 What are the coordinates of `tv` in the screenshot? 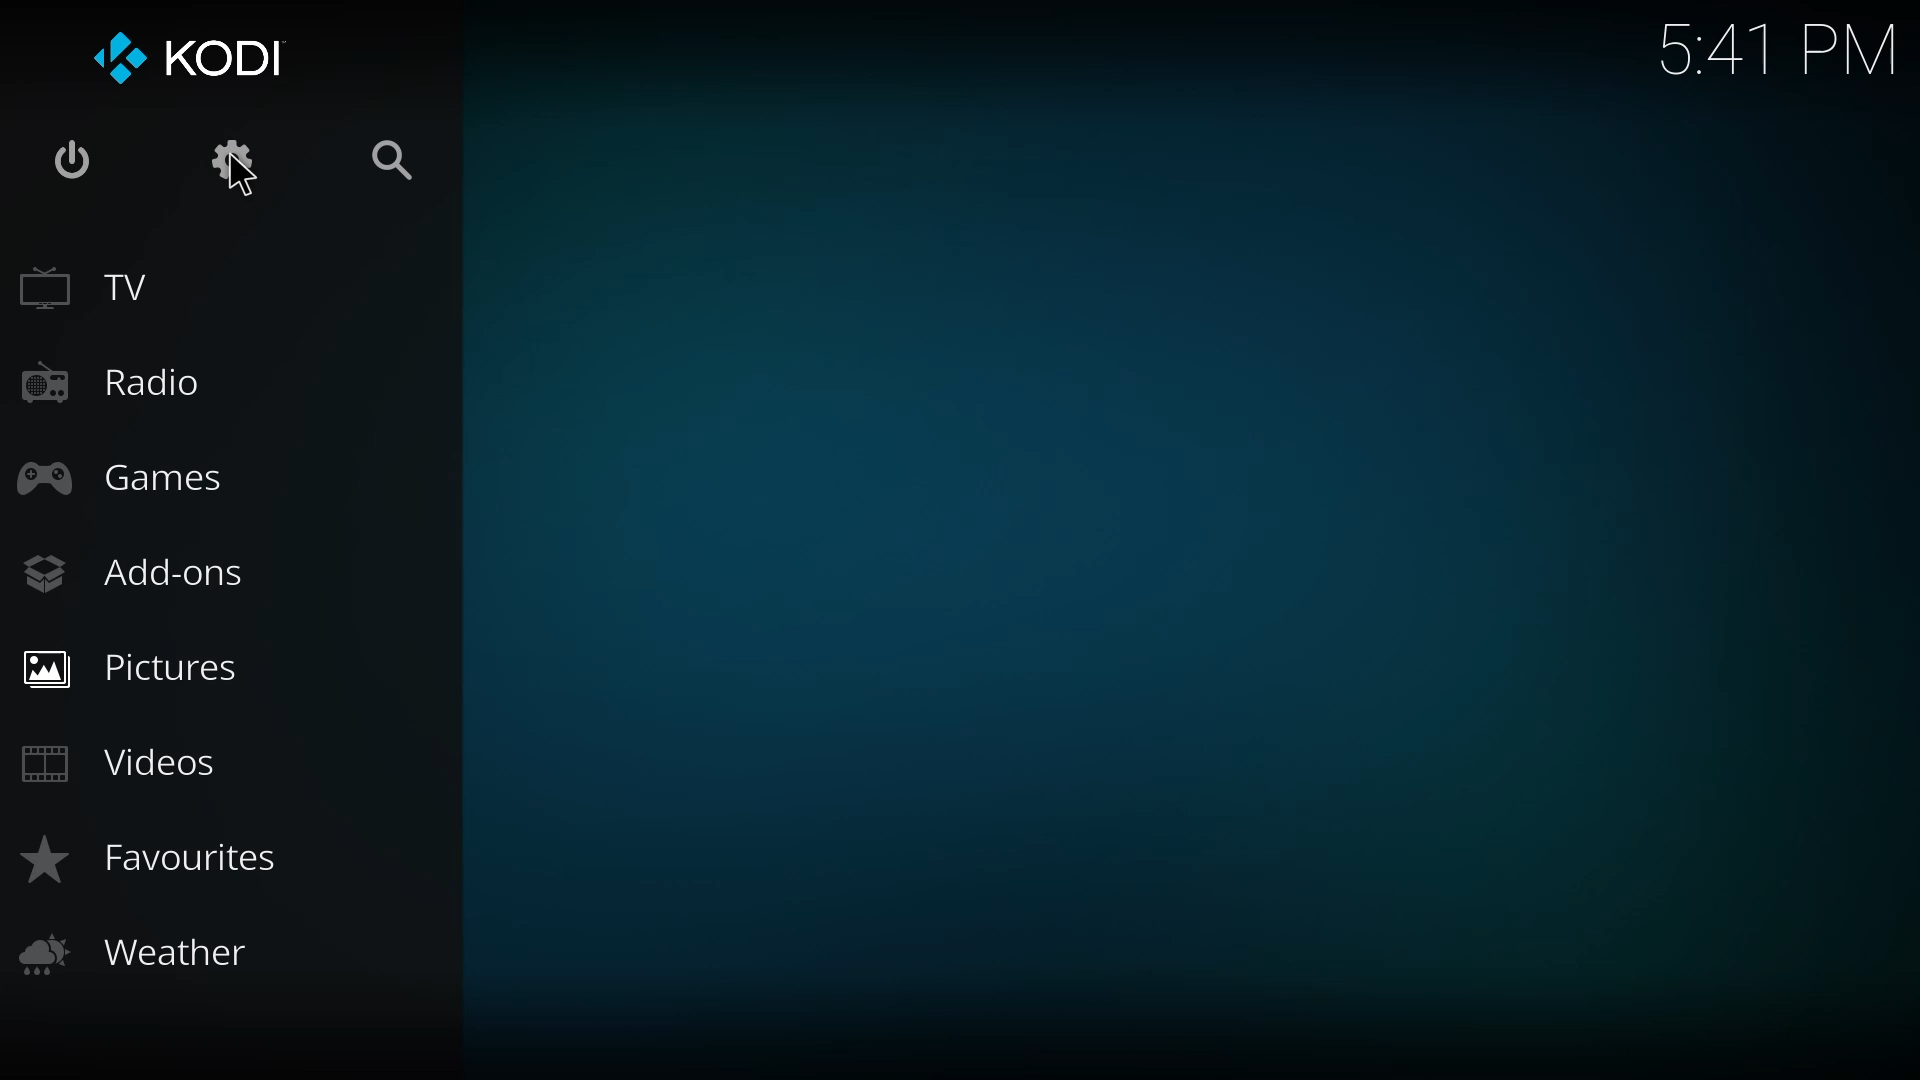 It's located at (108, 289).